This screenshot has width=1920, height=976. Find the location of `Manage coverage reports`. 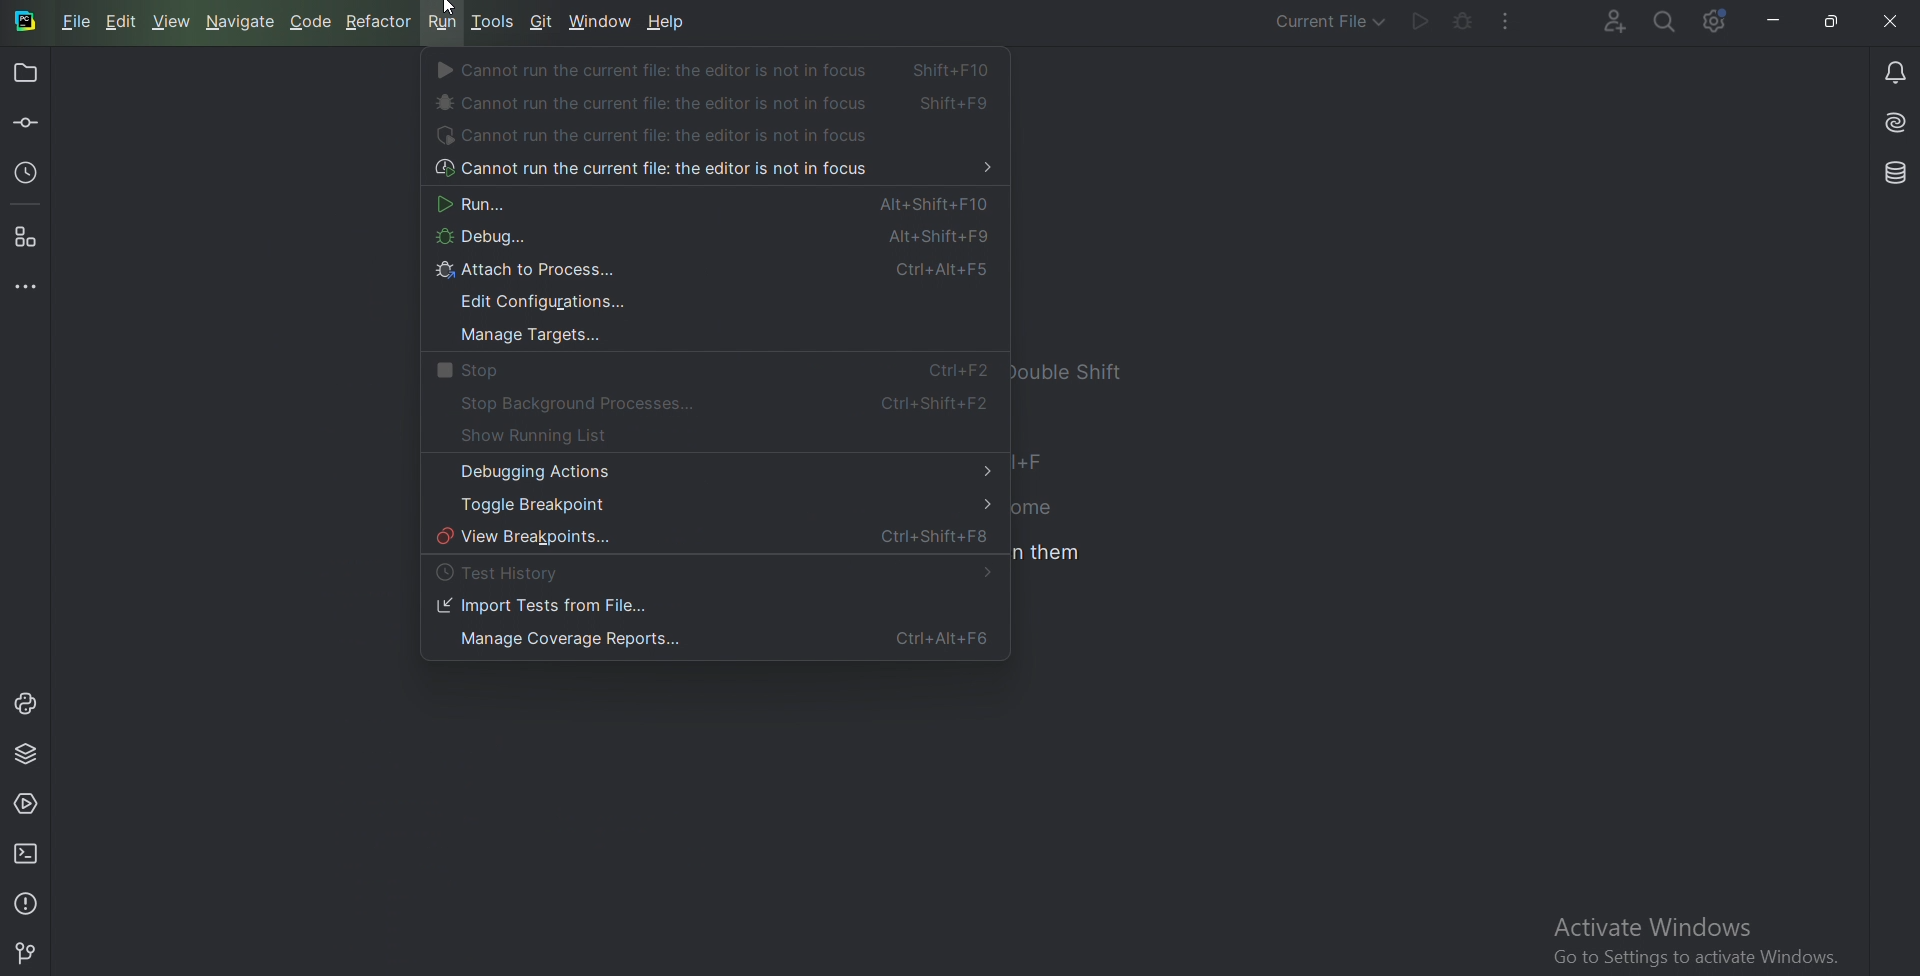

Manage coverage reports is located at coordinates (710, 641).